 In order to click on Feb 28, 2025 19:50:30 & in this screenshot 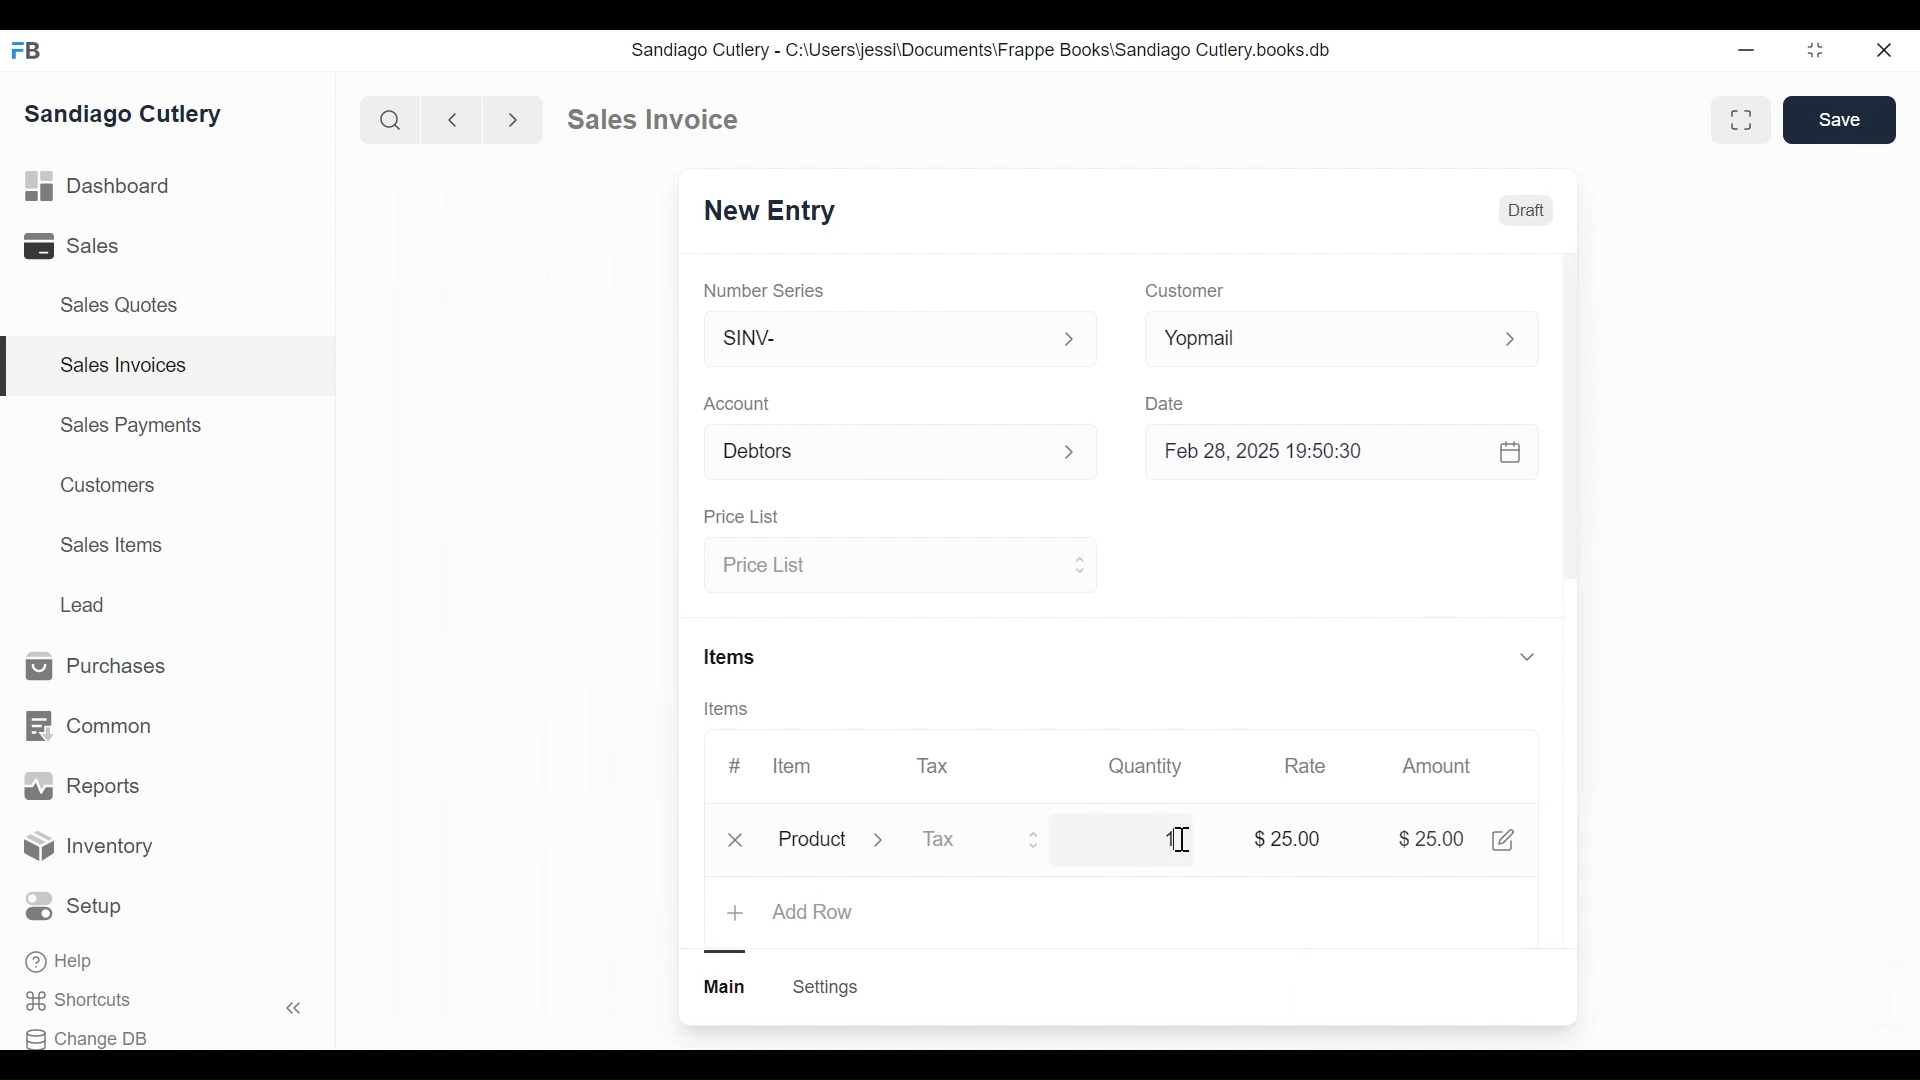, I will do `click(1346, 454)`.